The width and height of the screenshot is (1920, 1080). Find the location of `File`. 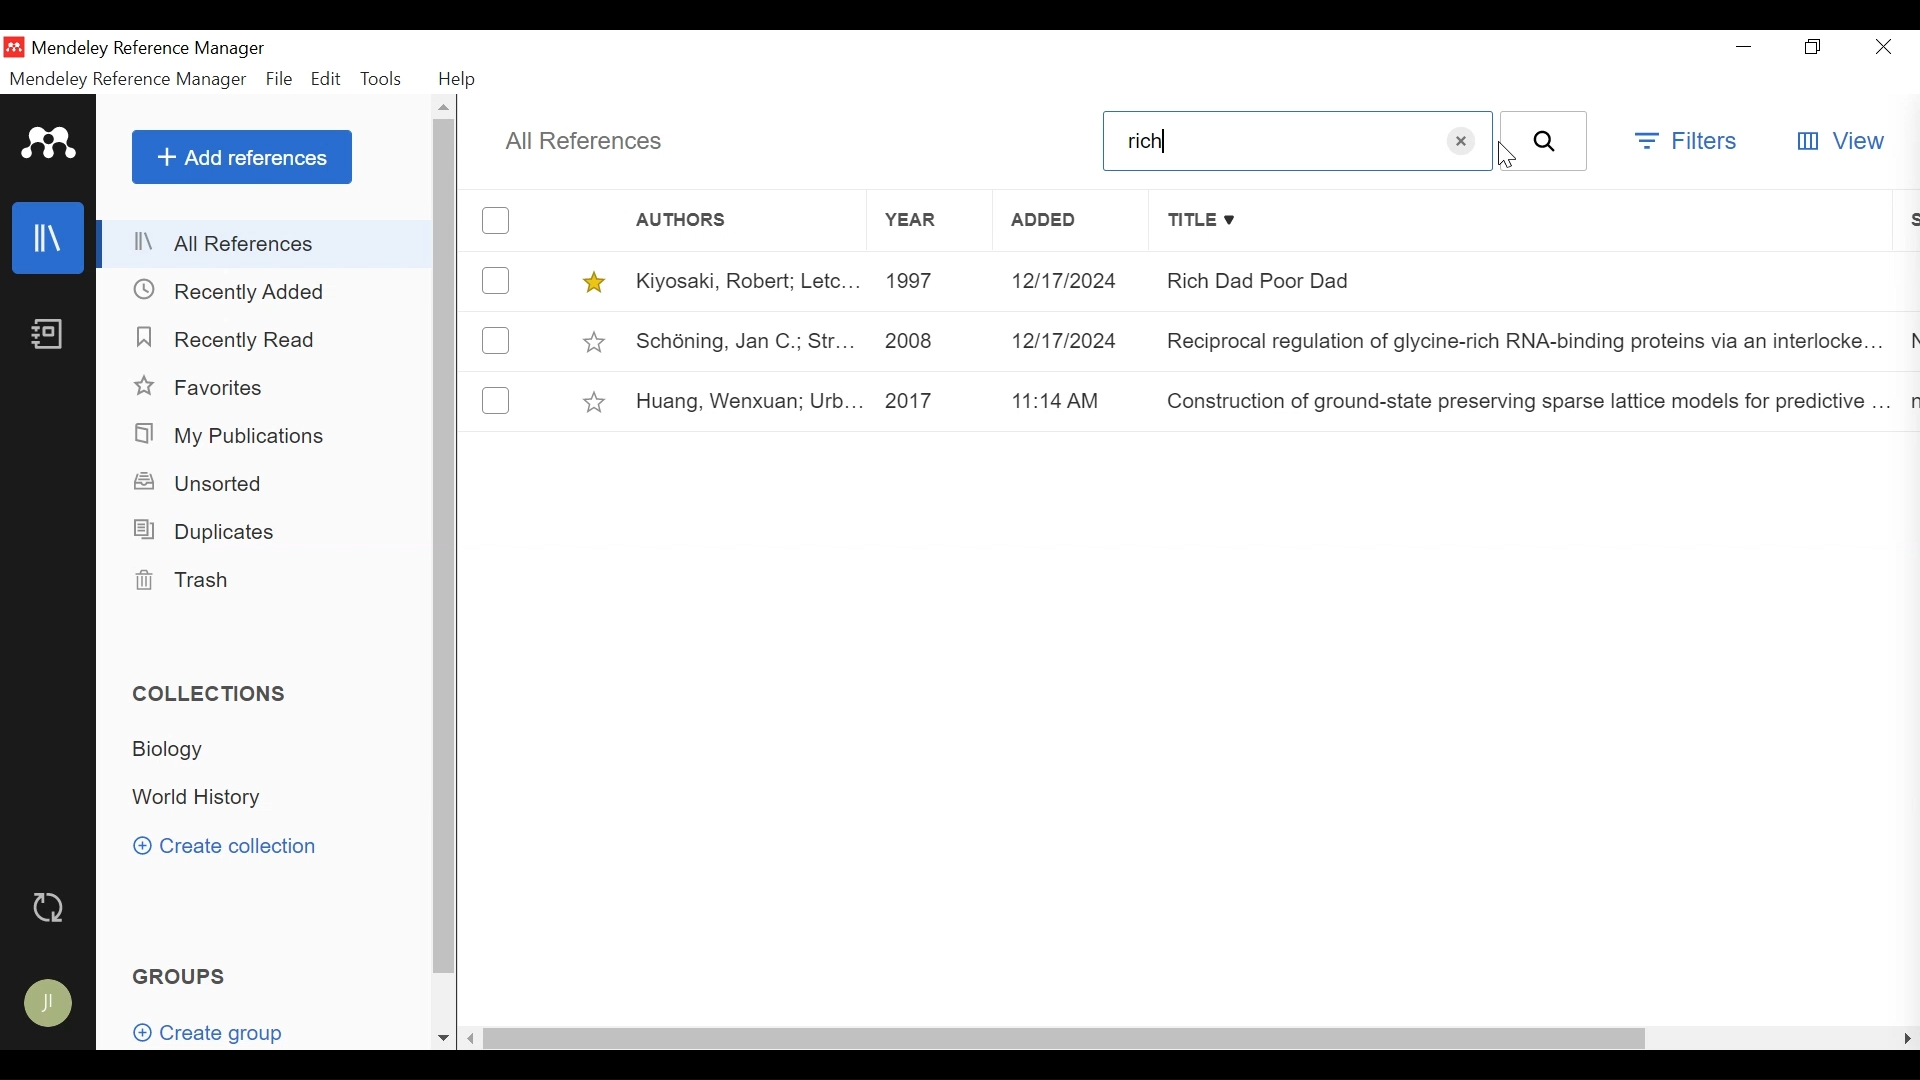

File is located at coordinates (277, 79).